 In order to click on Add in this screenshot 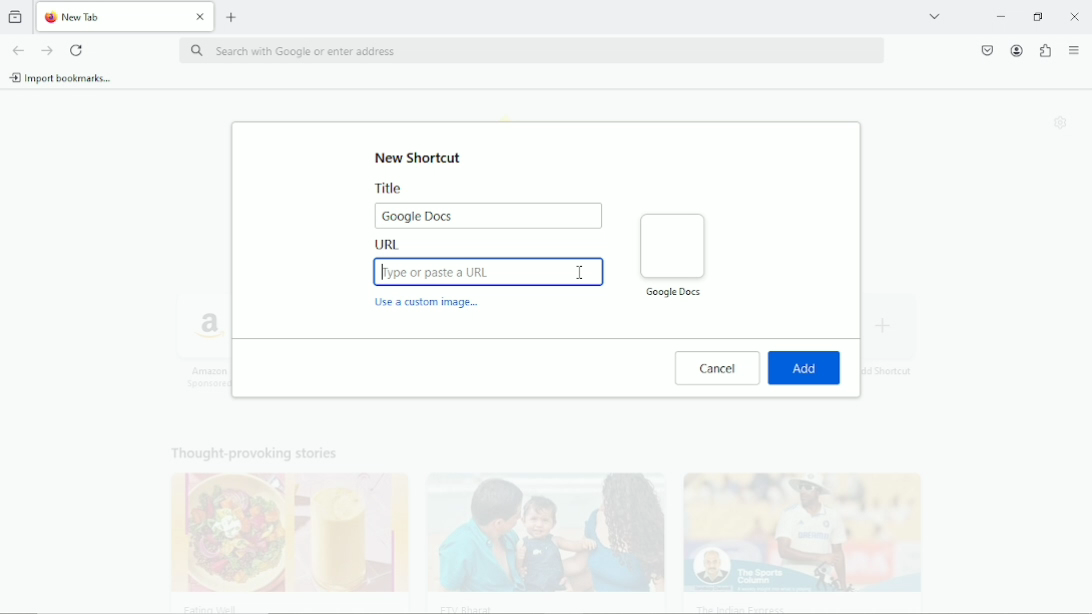, I will do `click(805, 368)`.